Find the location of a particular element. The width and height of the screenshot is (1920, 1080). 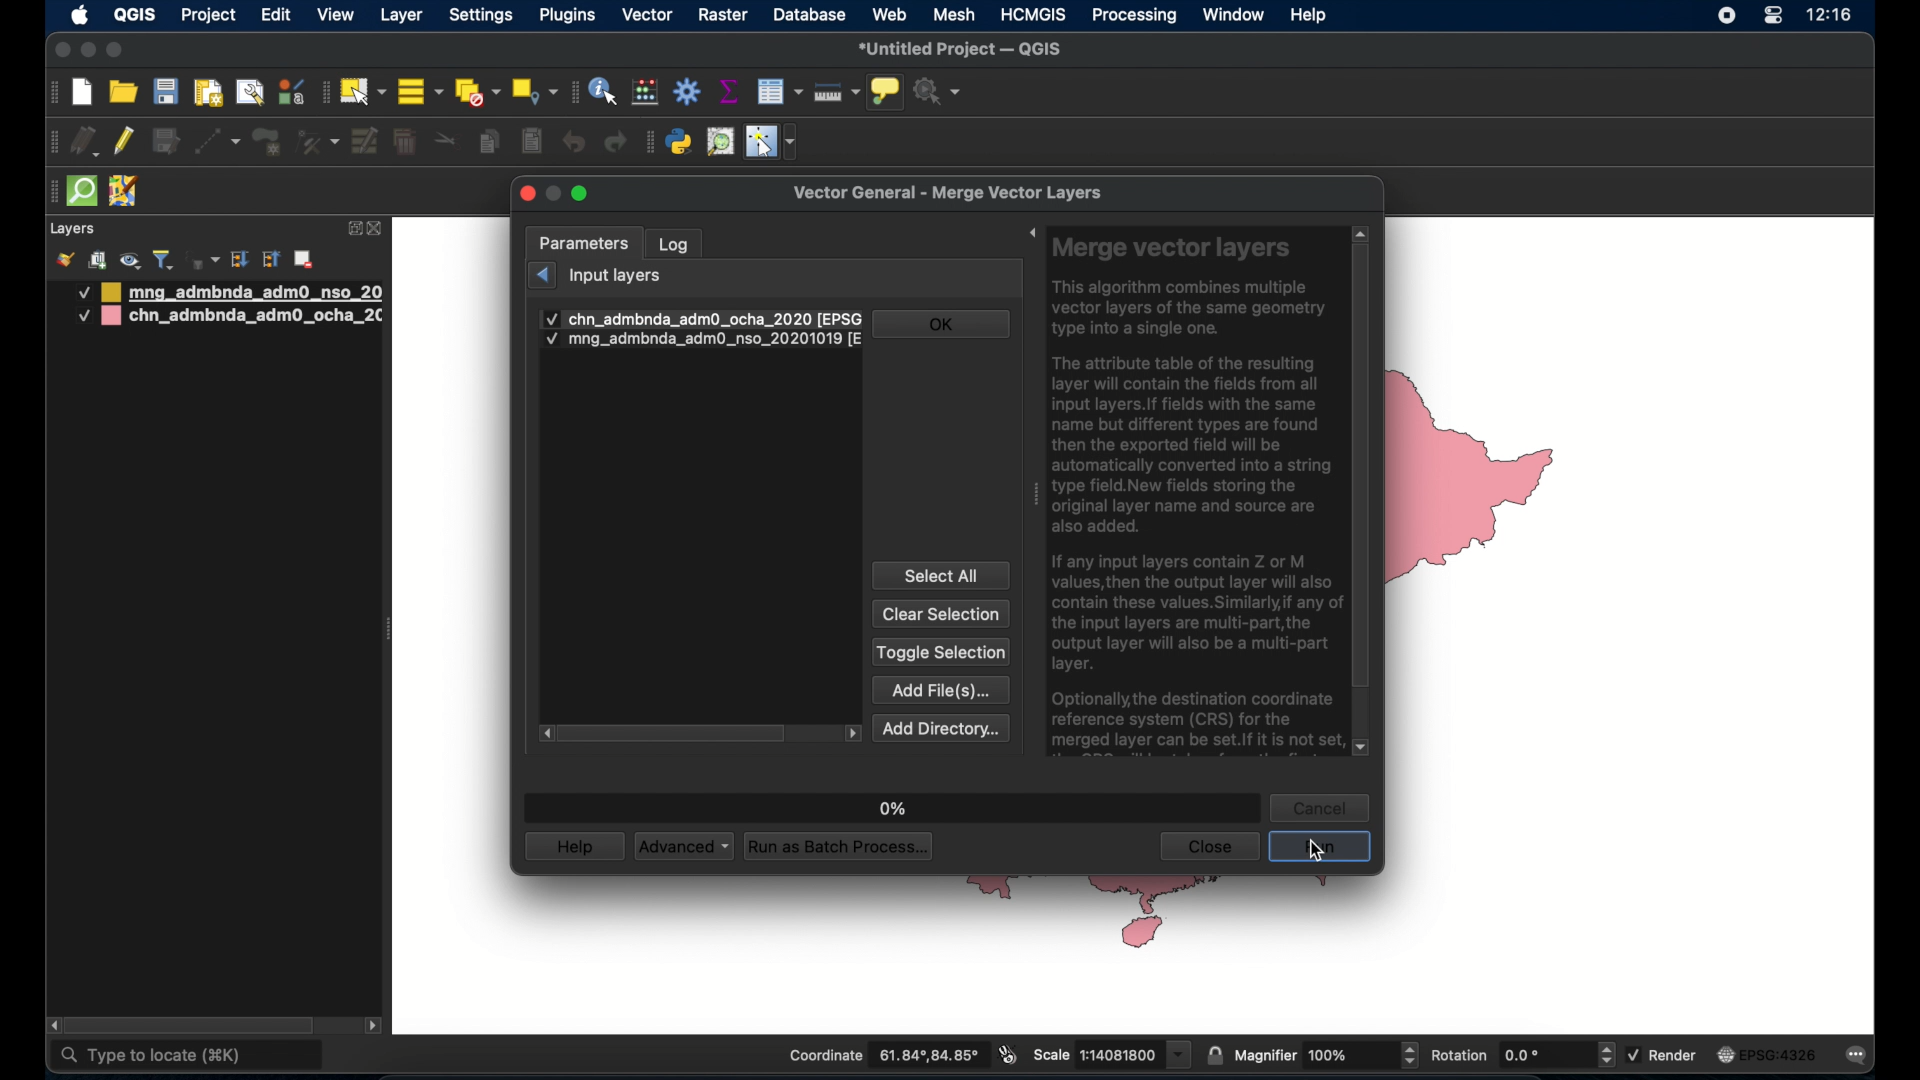

messages is located at coordinates (1860, 1057).